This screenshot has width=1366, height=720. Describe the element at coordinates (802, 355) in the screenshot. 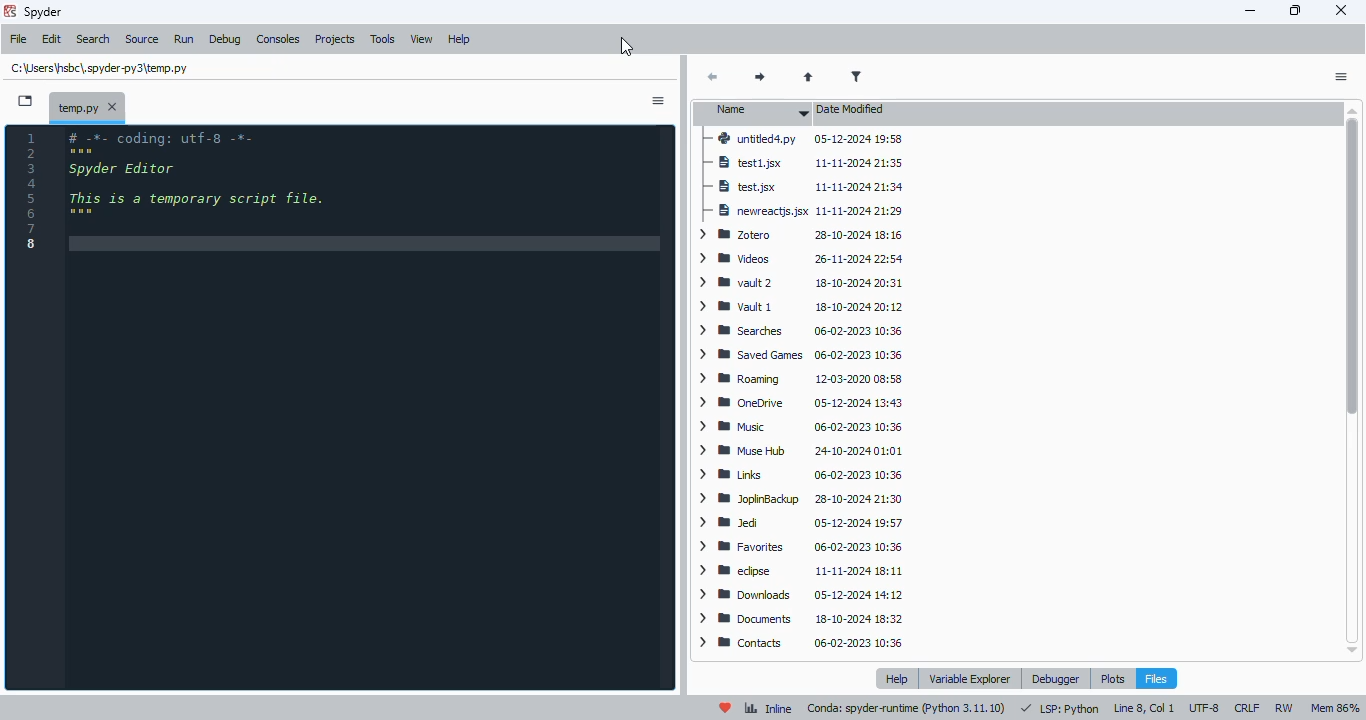

I see `Saved Games` at that location.